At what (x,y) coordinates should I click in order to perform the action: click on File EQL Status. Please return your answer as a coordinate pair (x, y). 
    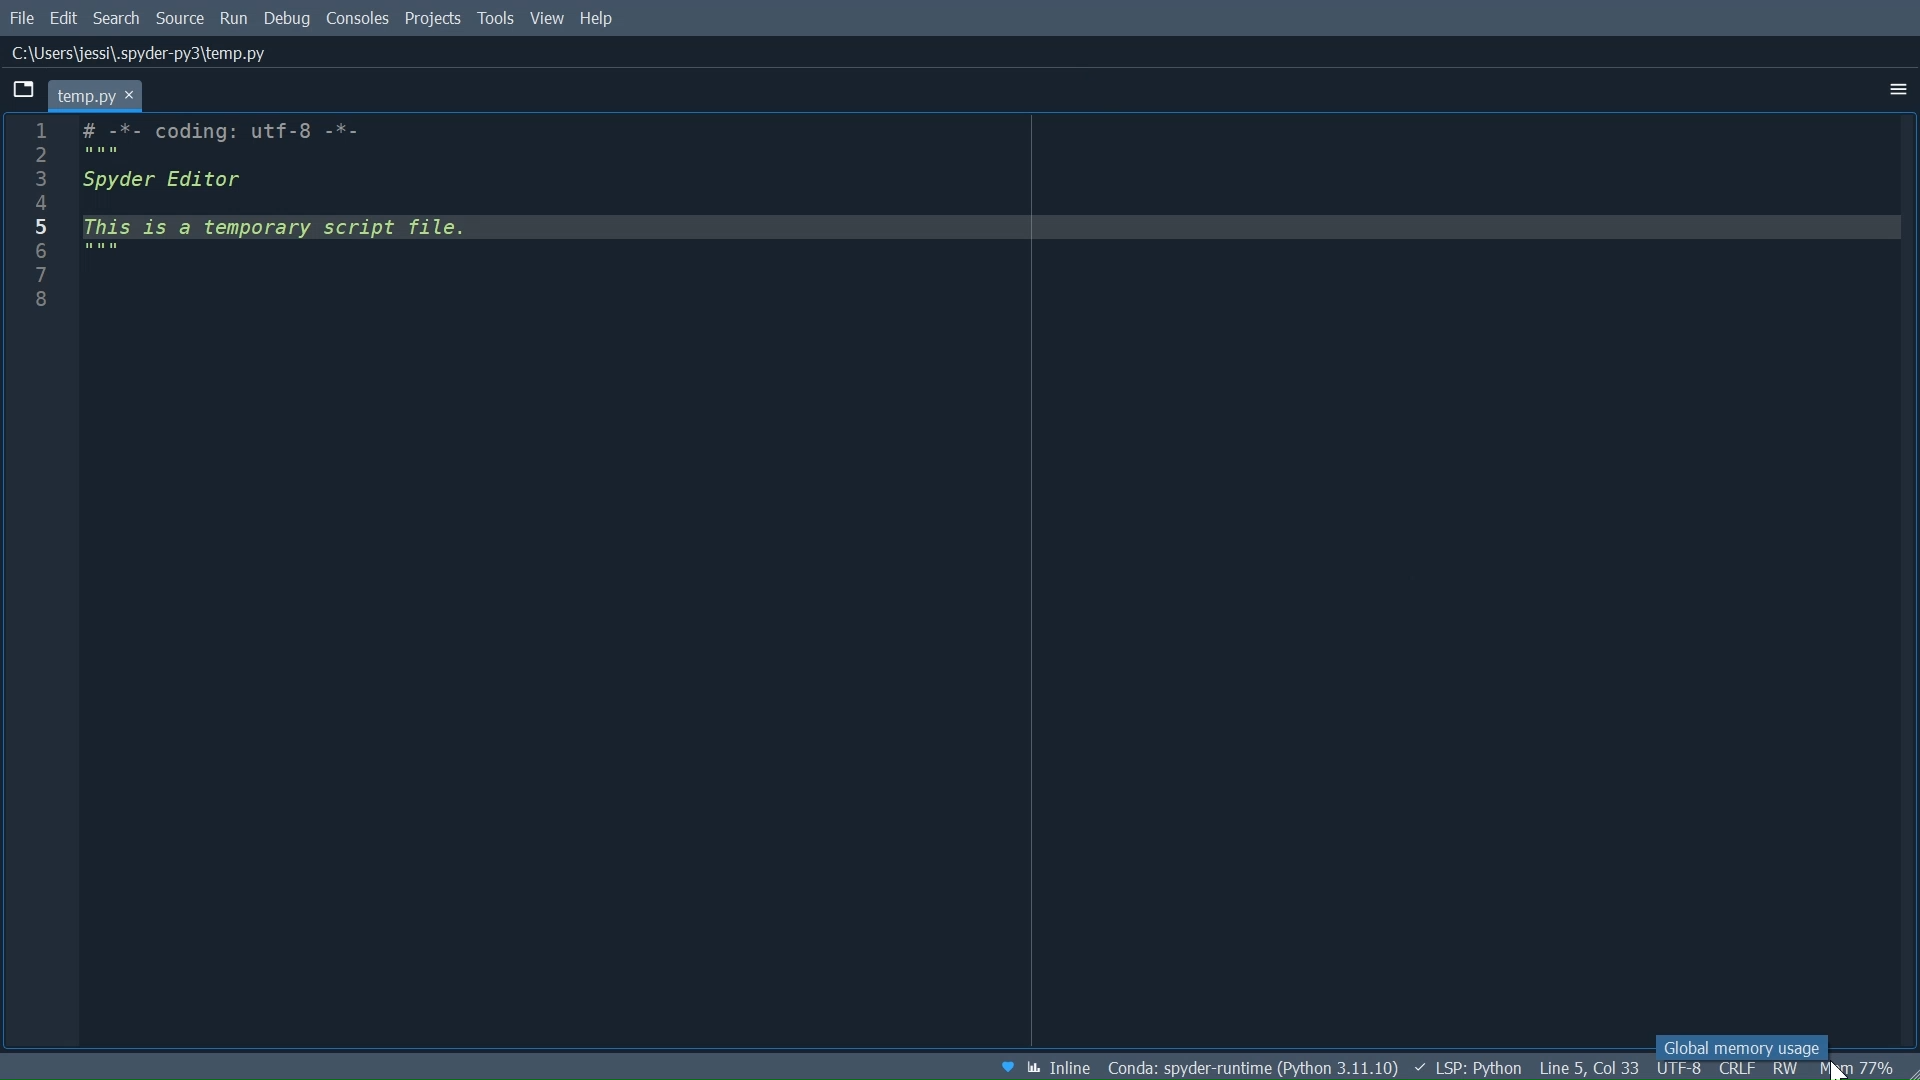
    Looking at the image, I should click on (1735, 1068).